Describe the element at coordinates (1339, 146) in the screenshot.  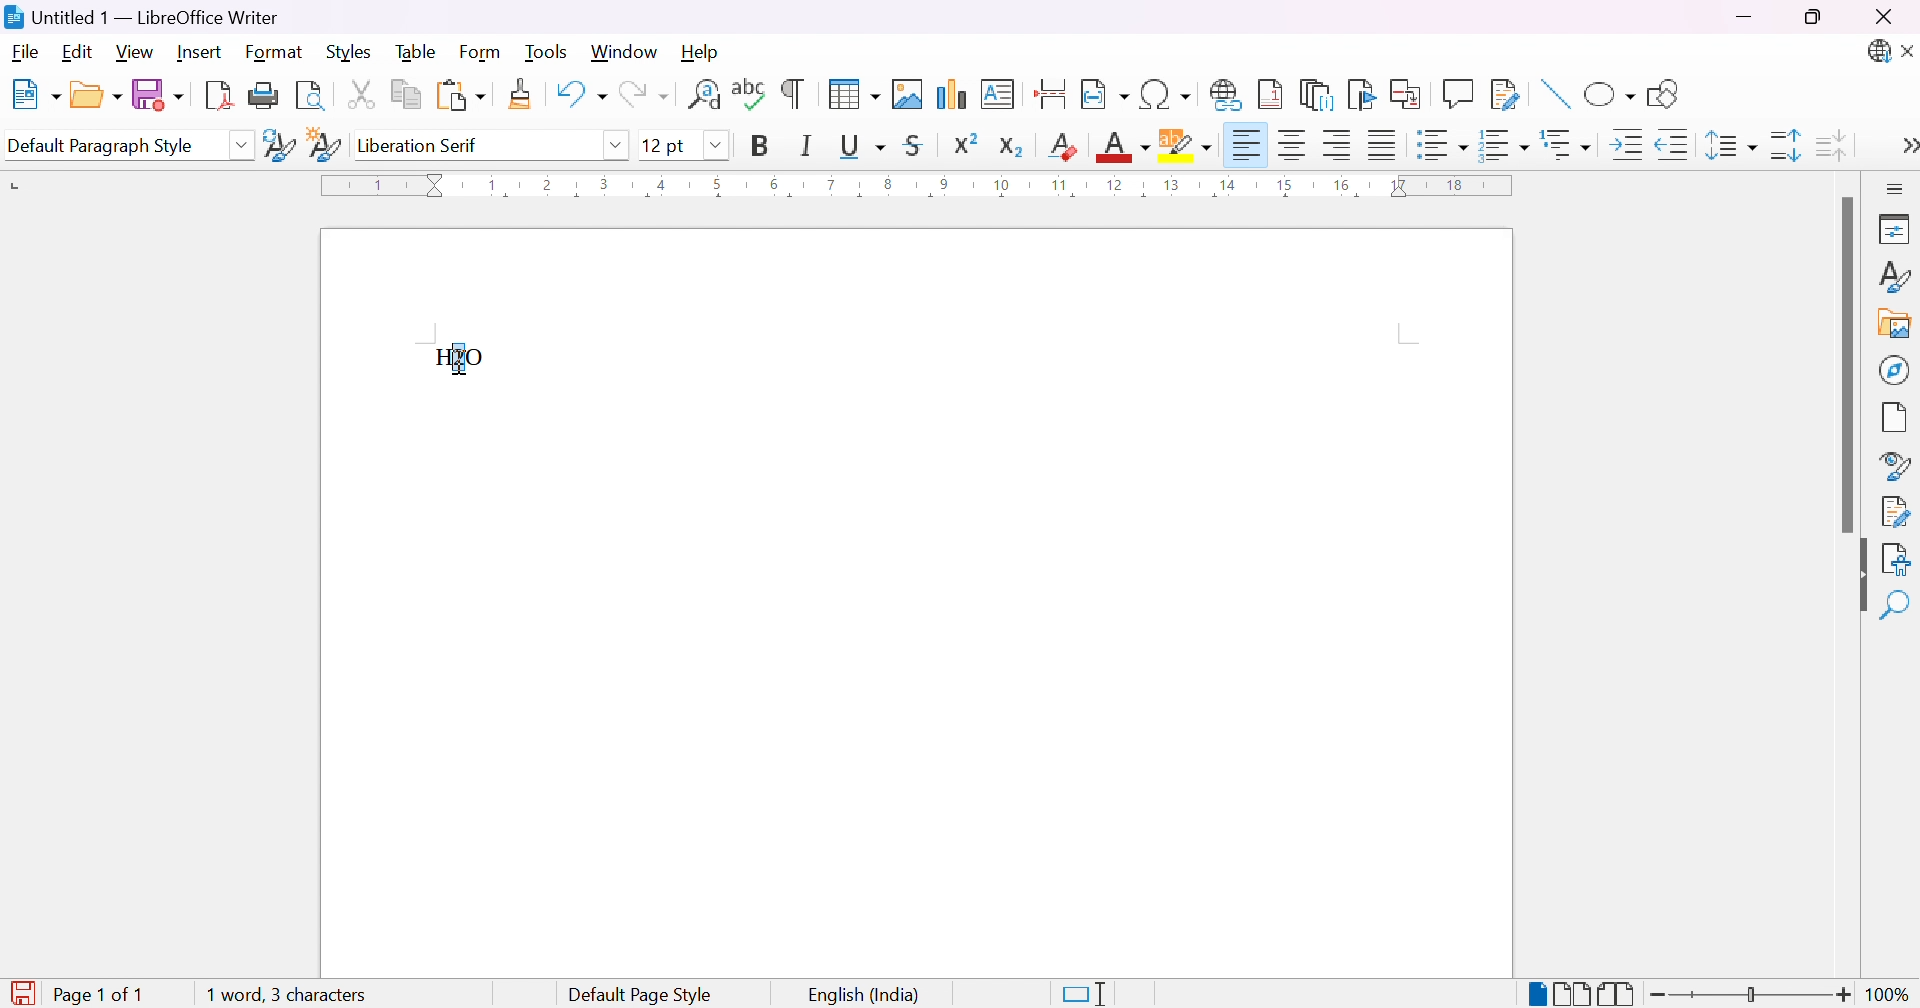
I see `Align right` at that location.